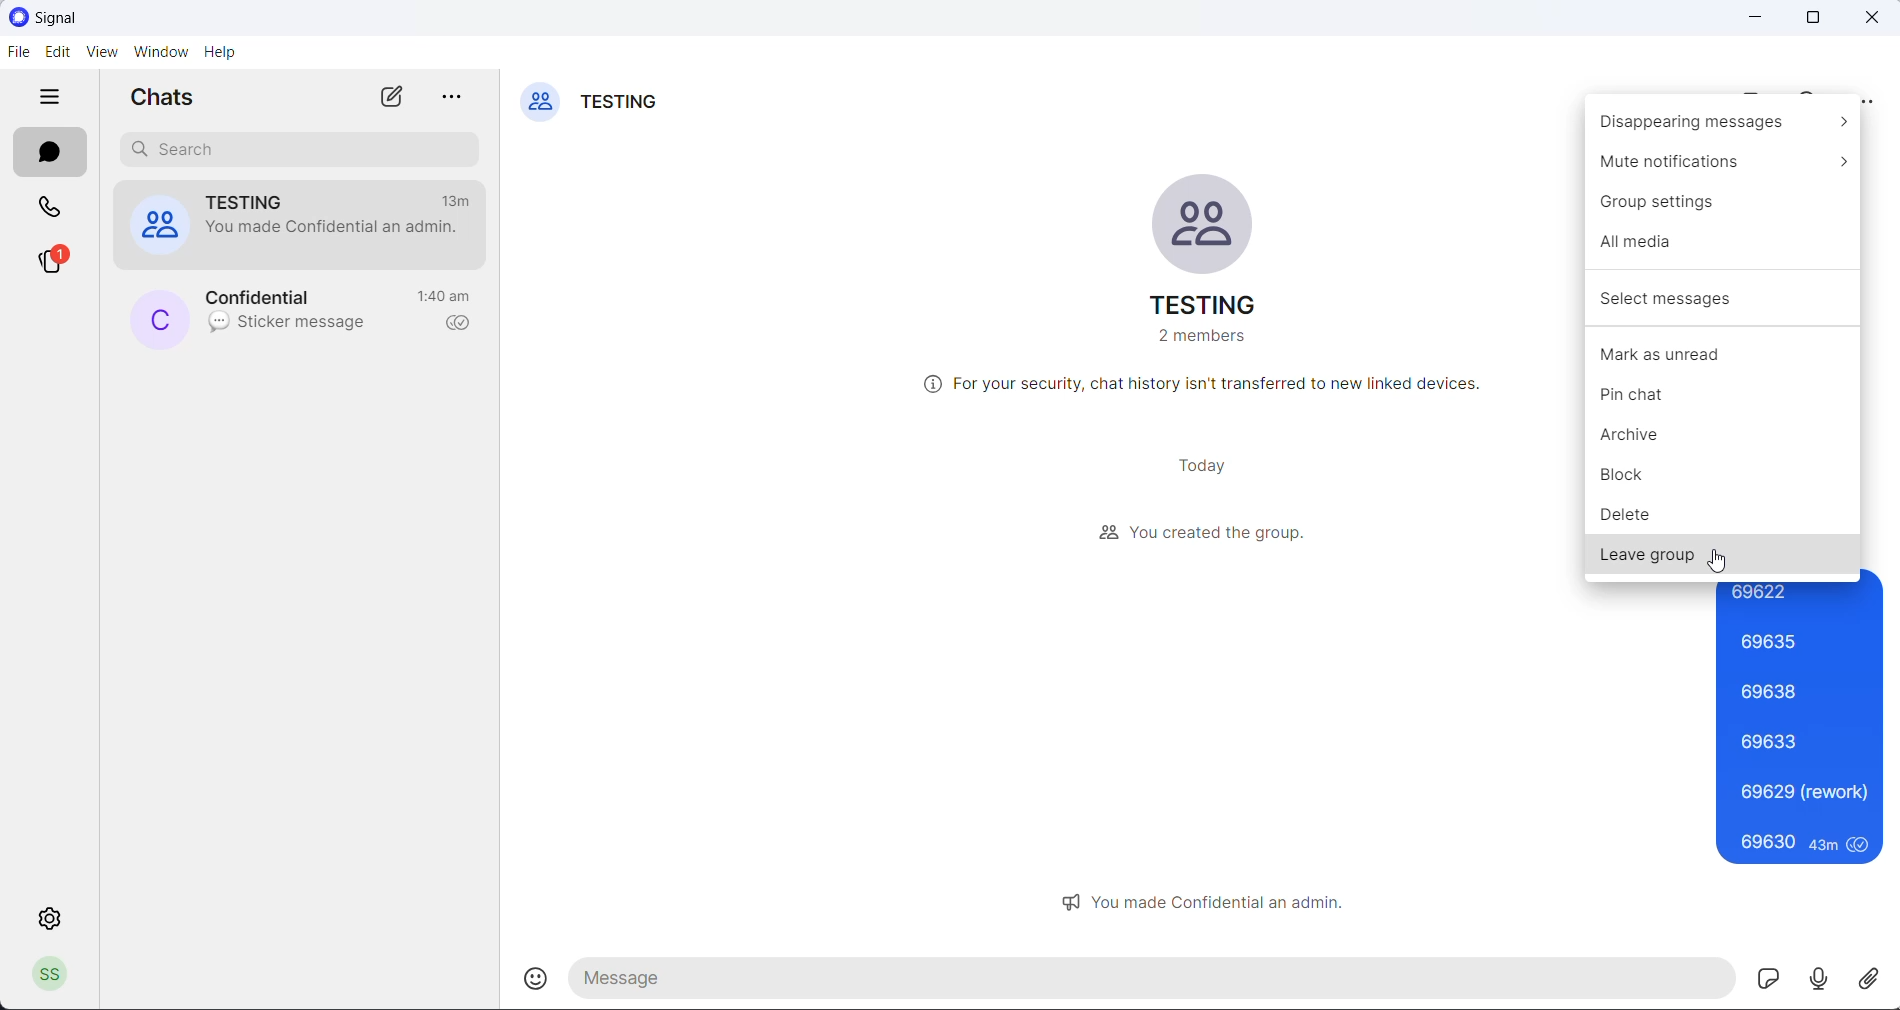 The width and height of the screenshot is (1900, 1010). Describe the element at coordinates (169, 101) in the screenshot. I see `chats heading` at that location.